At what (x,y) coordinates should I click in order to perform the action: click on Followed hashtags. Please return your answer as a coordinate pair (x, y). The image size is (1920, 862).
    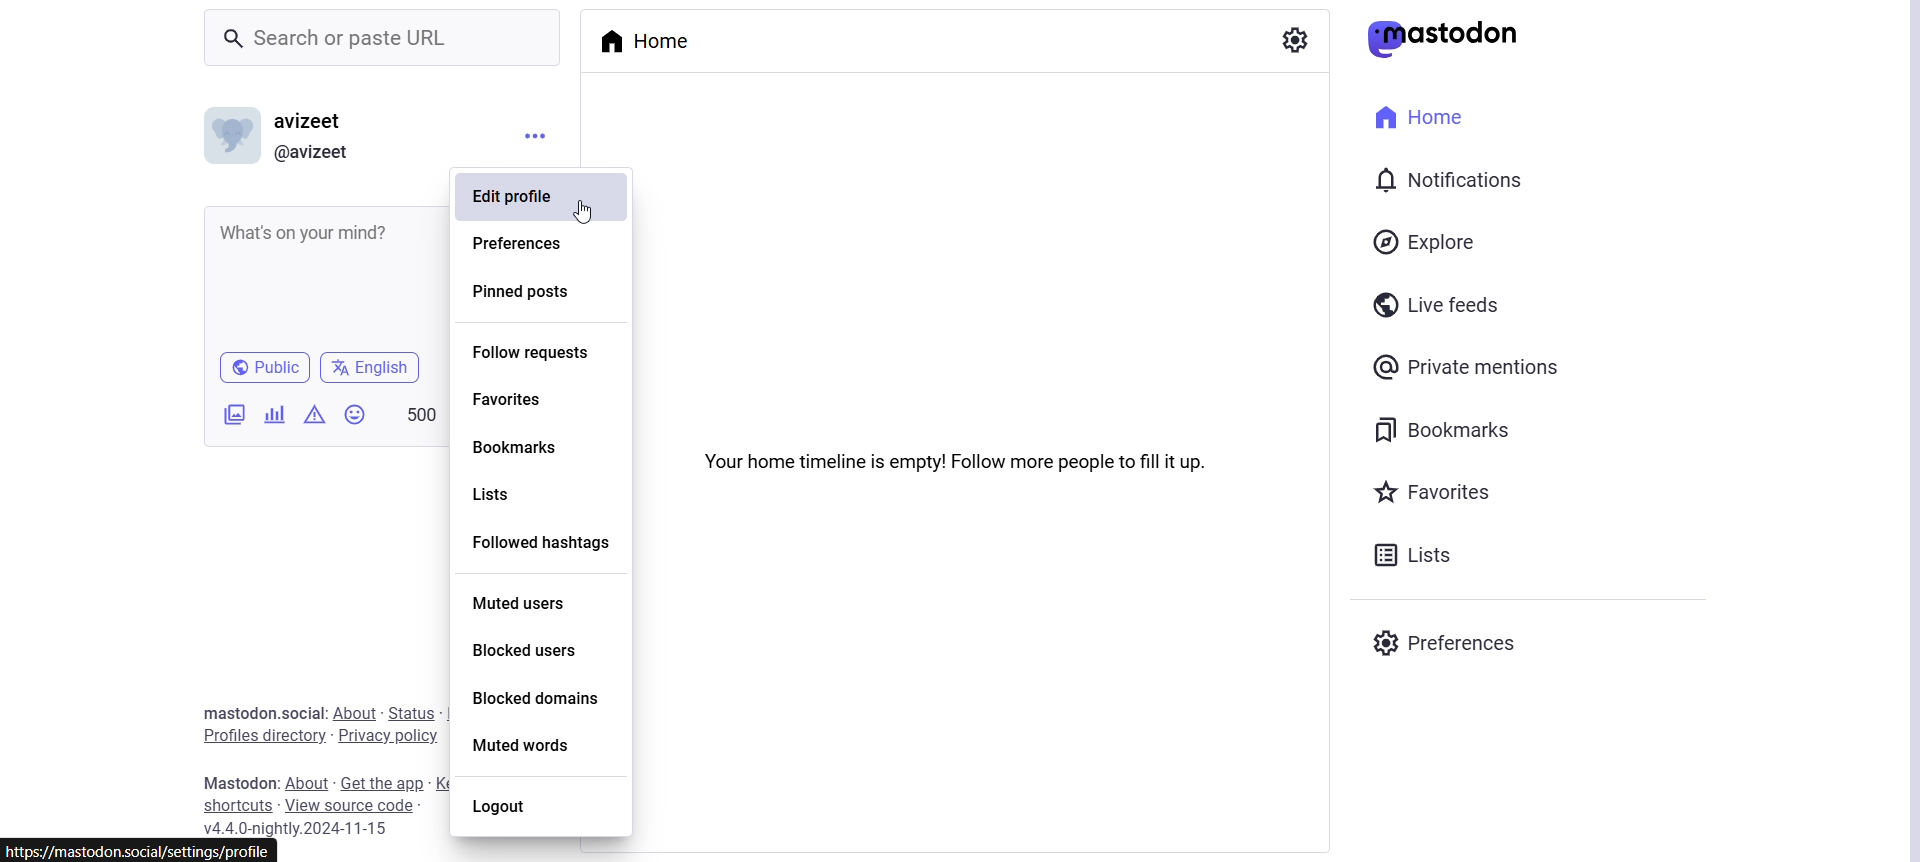
    Looking at the image, I should click on (541, 541).